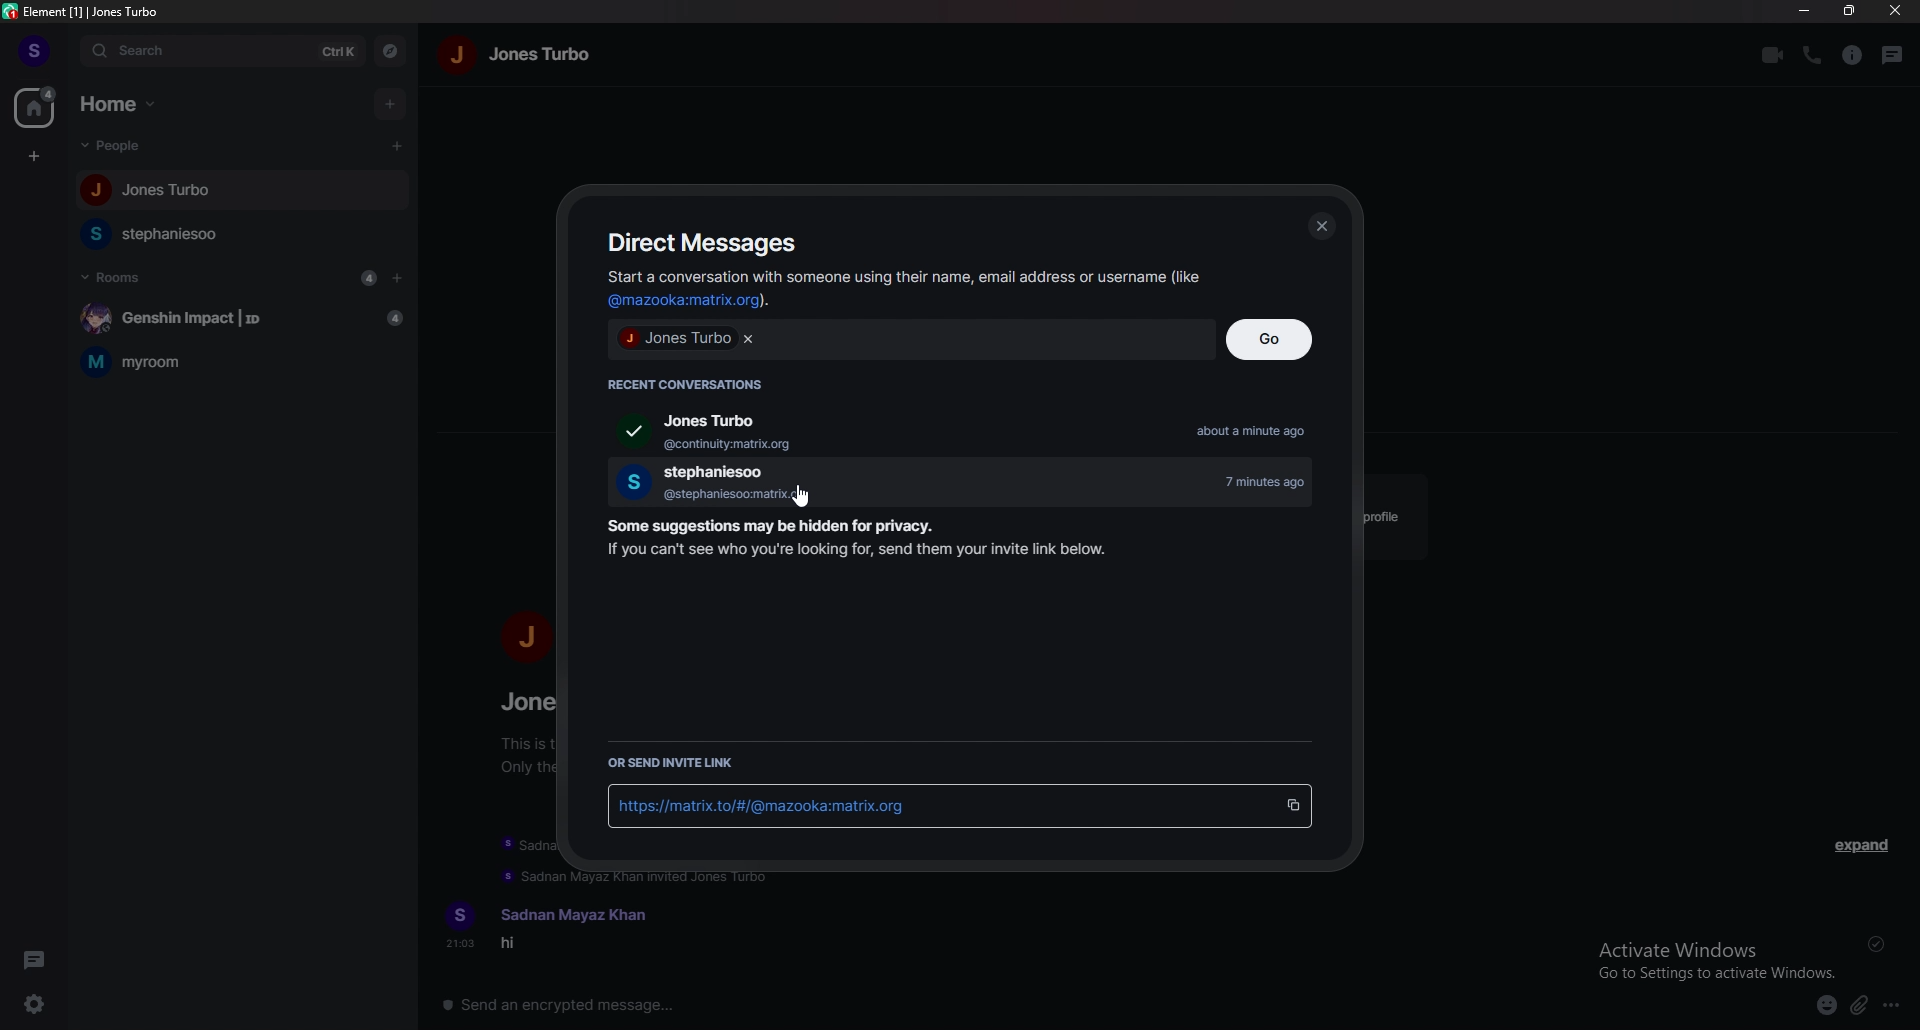  Describe the element at coordinates (523, 948) in the screenshot. I see `hi` at that location.